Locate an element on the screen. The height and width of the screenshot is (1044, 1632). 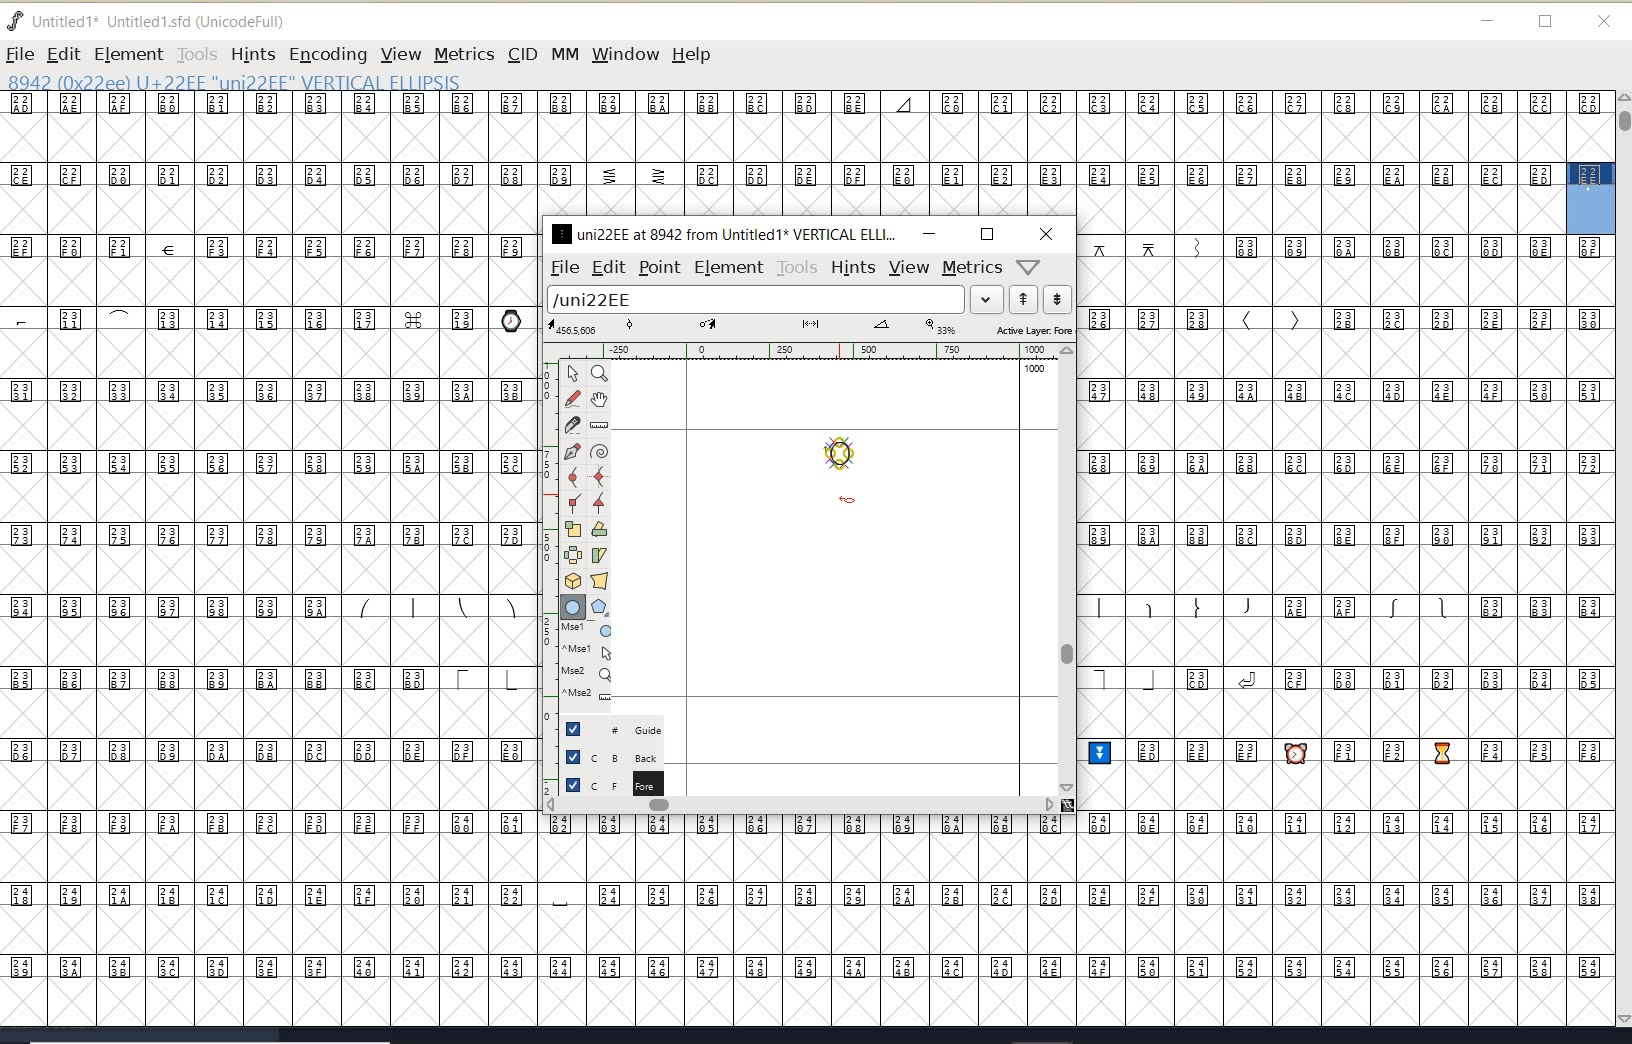
GLYPHY CHARACTERS & NUMBERS is located at coordinates (782, 154).